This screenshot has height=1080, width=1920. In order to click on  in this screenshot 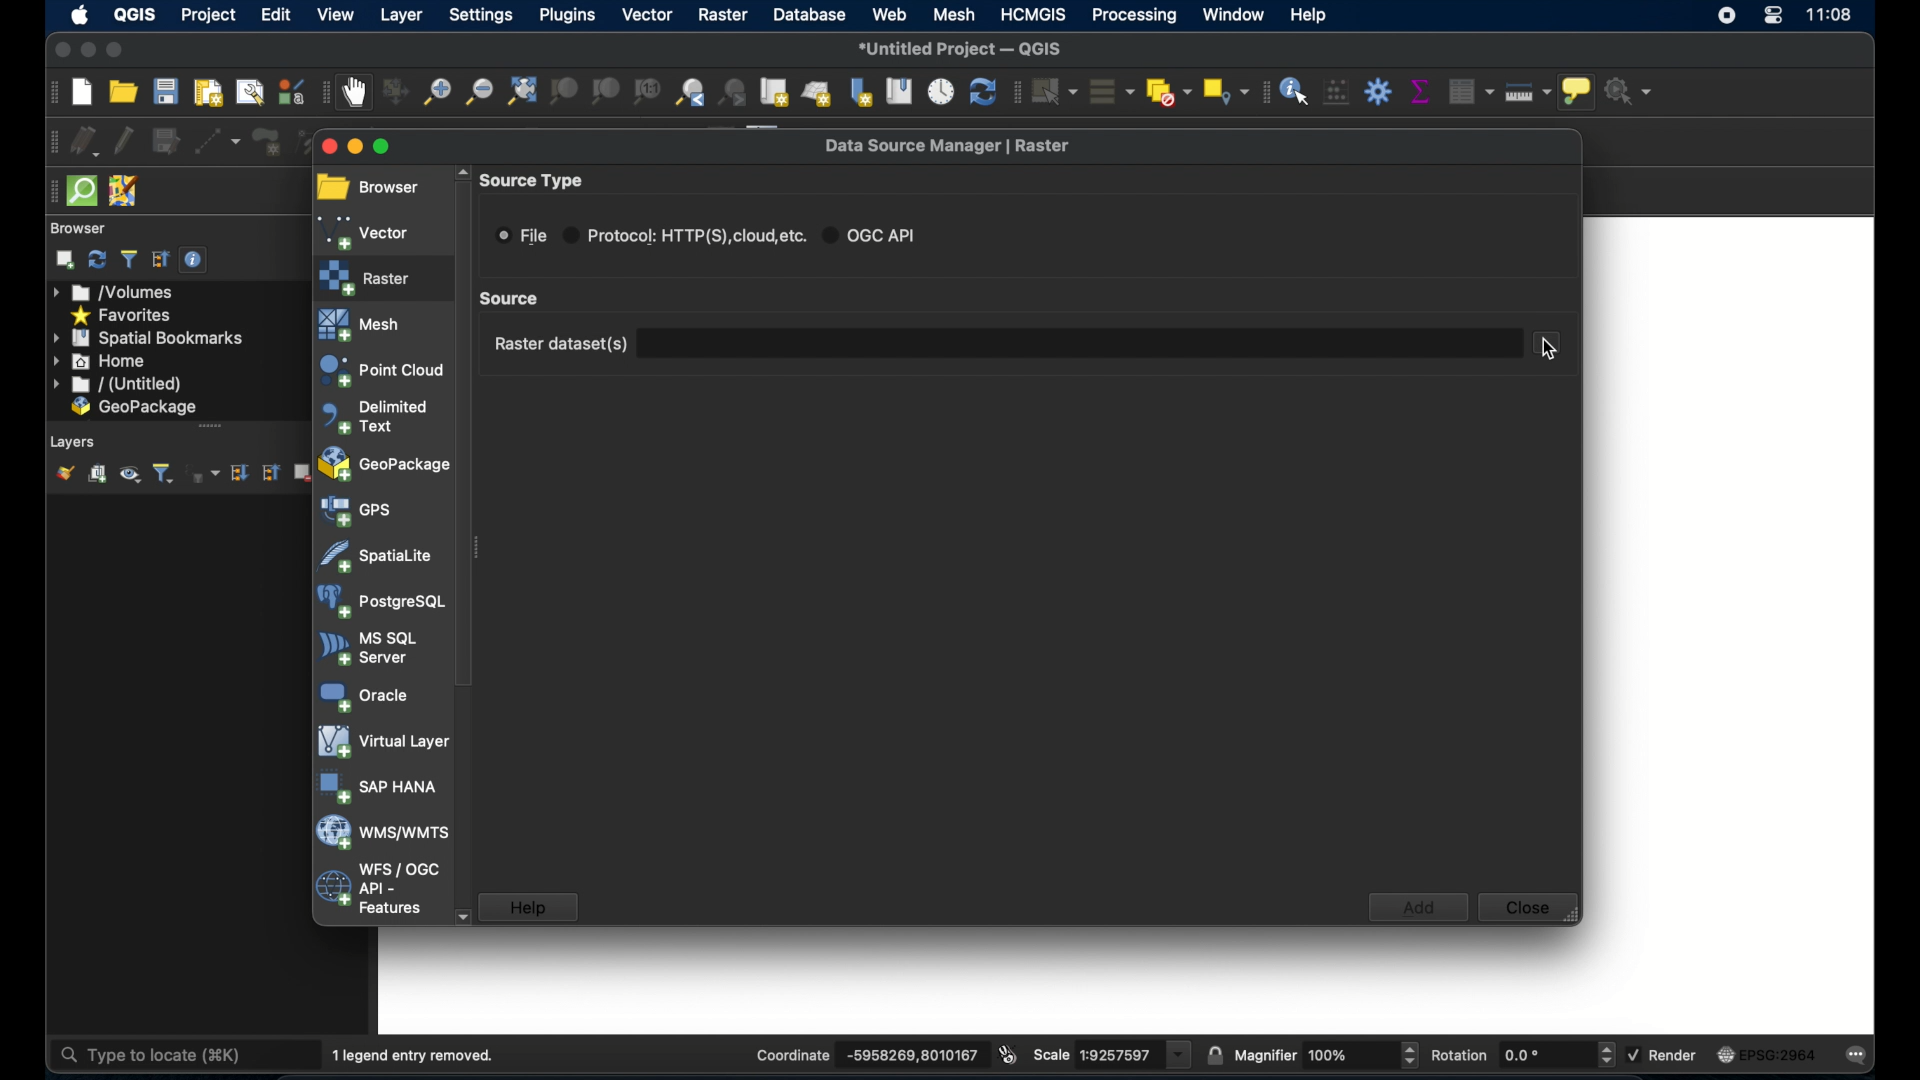, I will do `click(1334, 1055)`.